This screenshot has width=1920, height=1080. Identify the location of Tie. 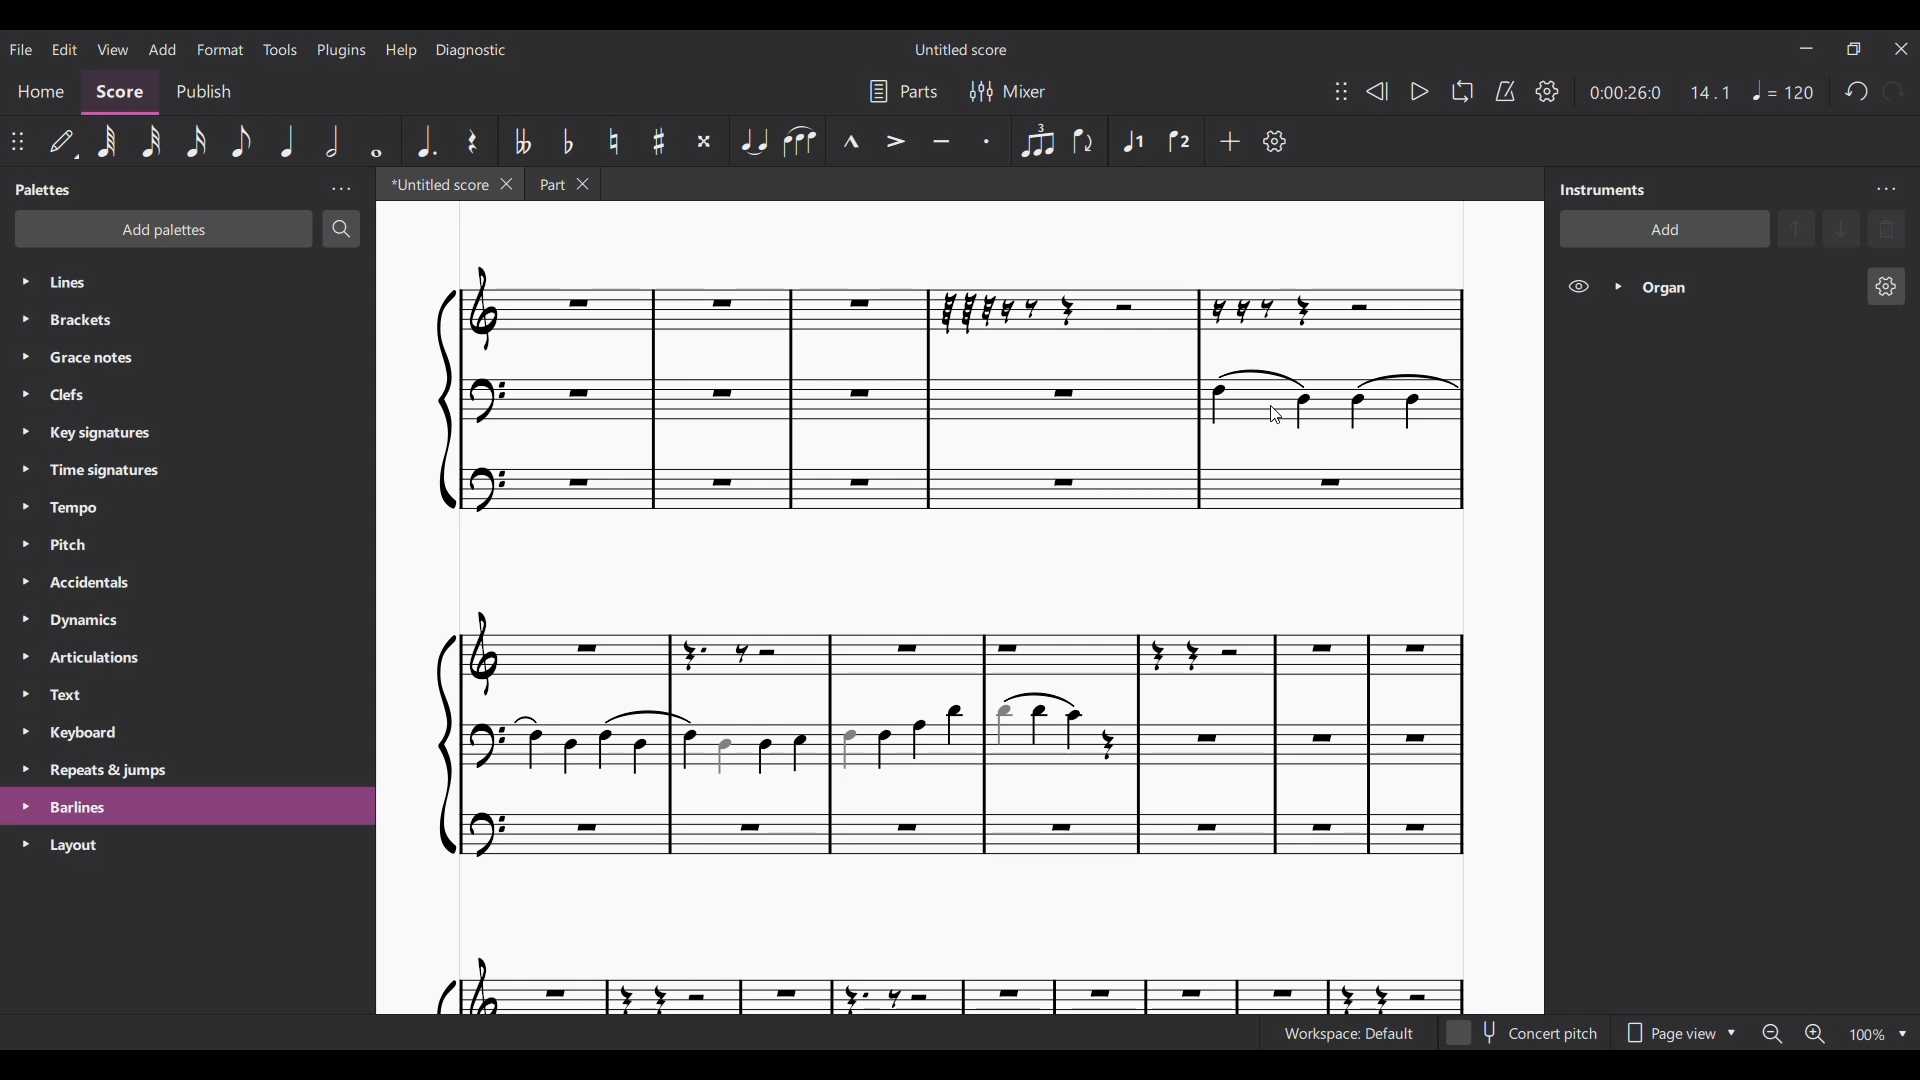
(754, 142).